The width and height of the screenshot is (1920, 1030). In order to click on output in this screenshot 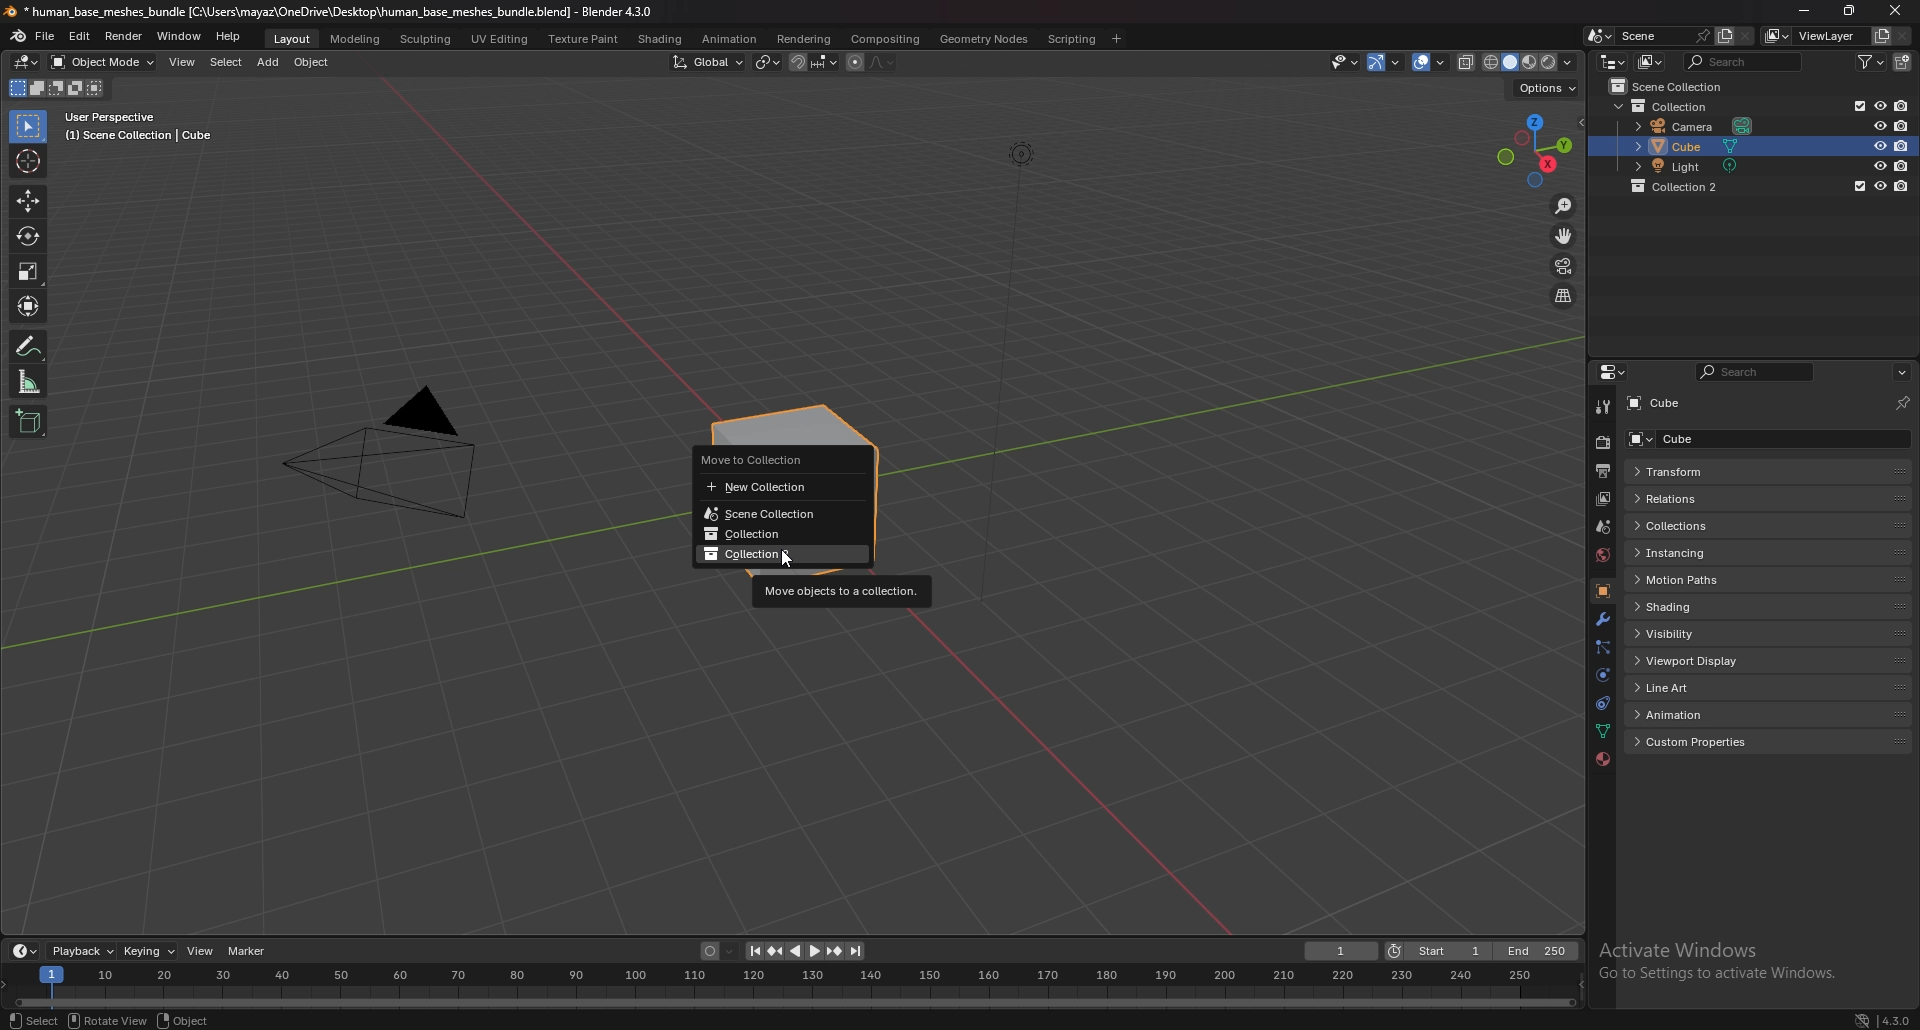, I will do `click(1602, 472)`.